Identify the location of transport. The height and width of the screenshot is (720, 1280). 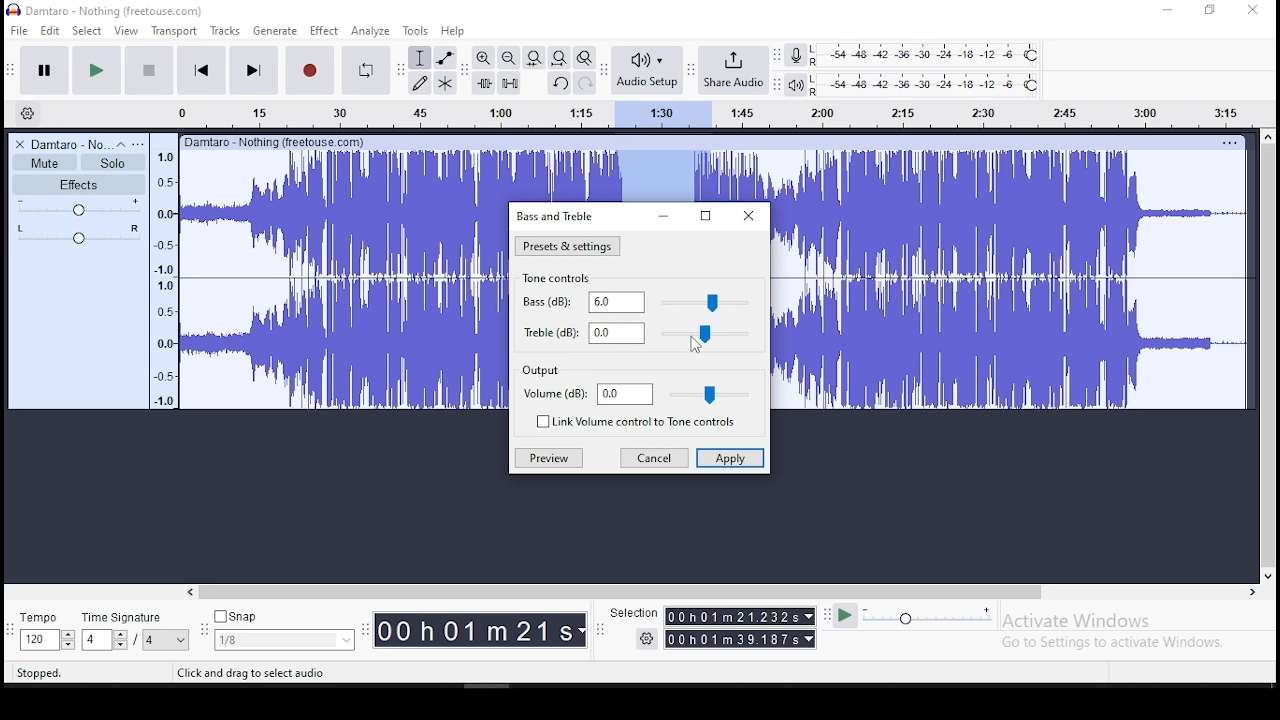
(174, 31).